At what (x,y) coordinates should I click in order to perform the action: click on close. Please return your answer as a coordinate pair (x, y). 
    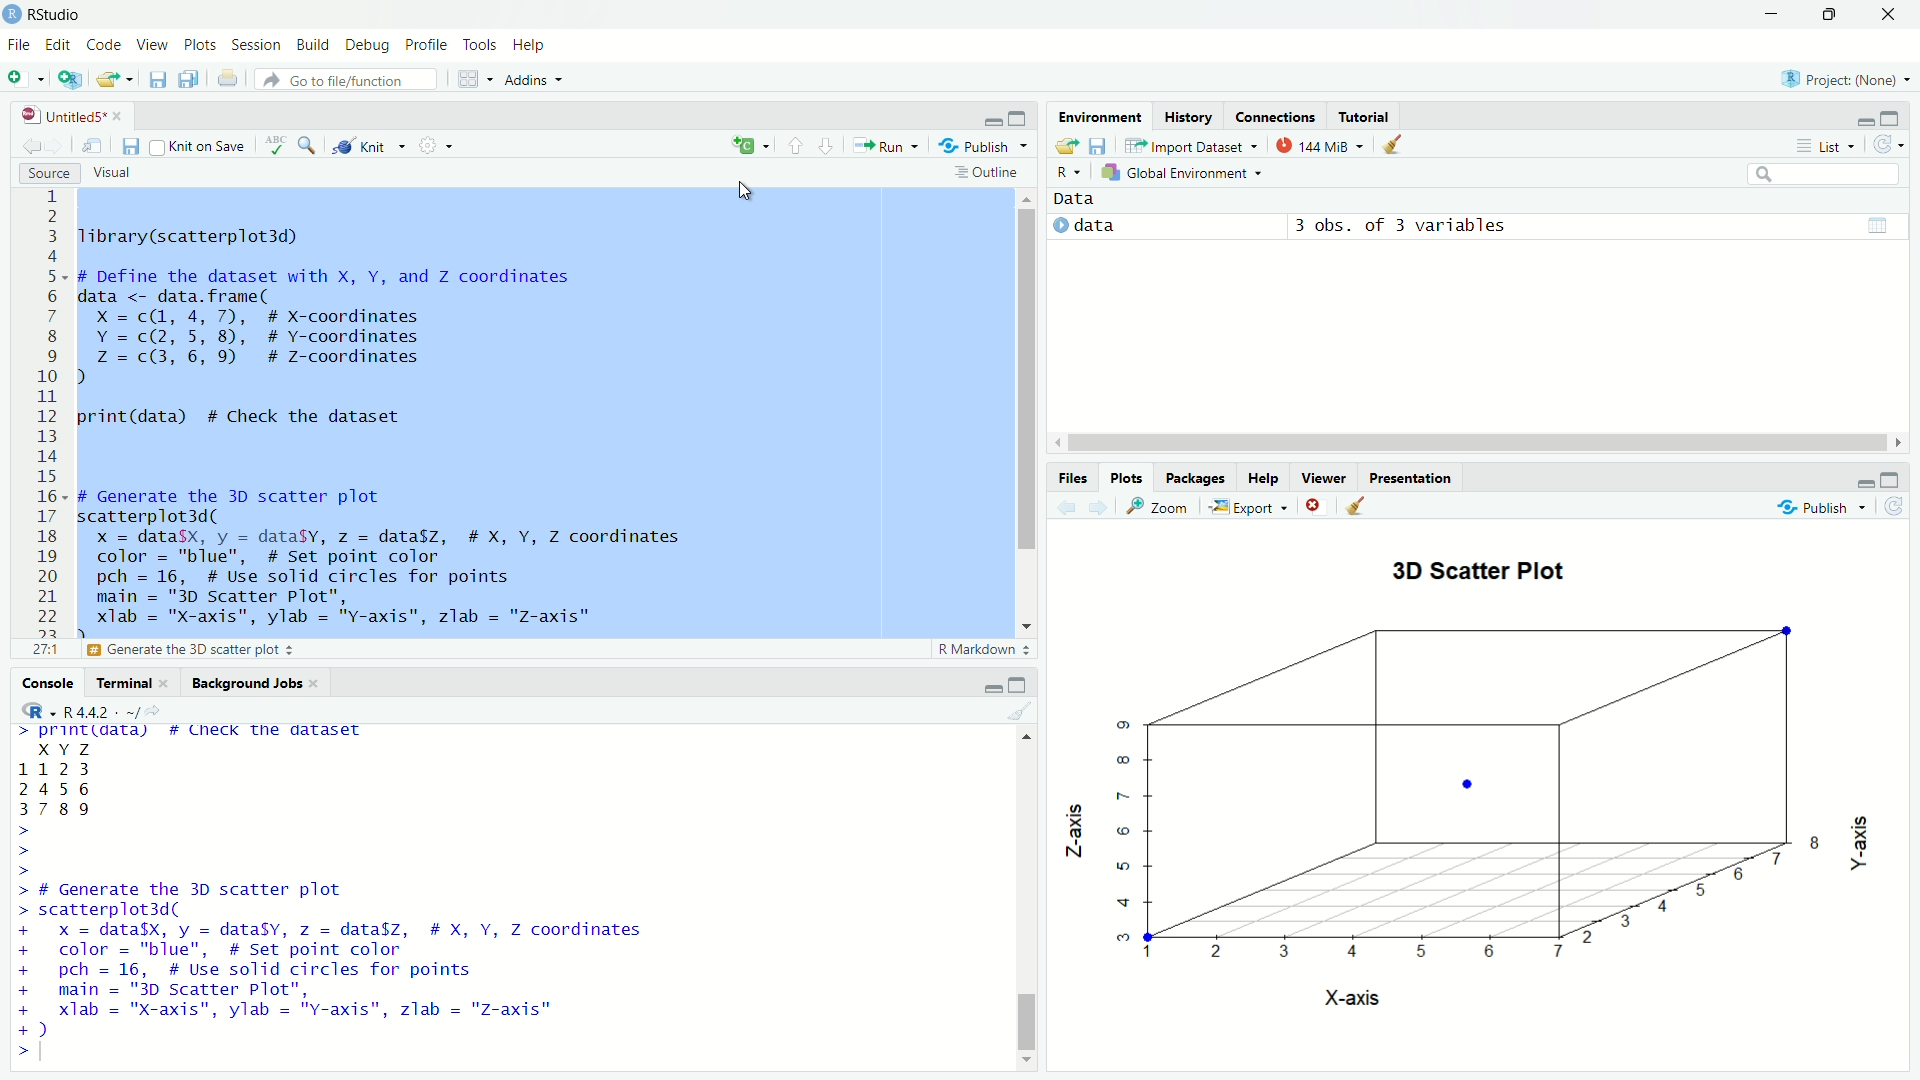
    Looking at the image, I should click on (1892, 16).